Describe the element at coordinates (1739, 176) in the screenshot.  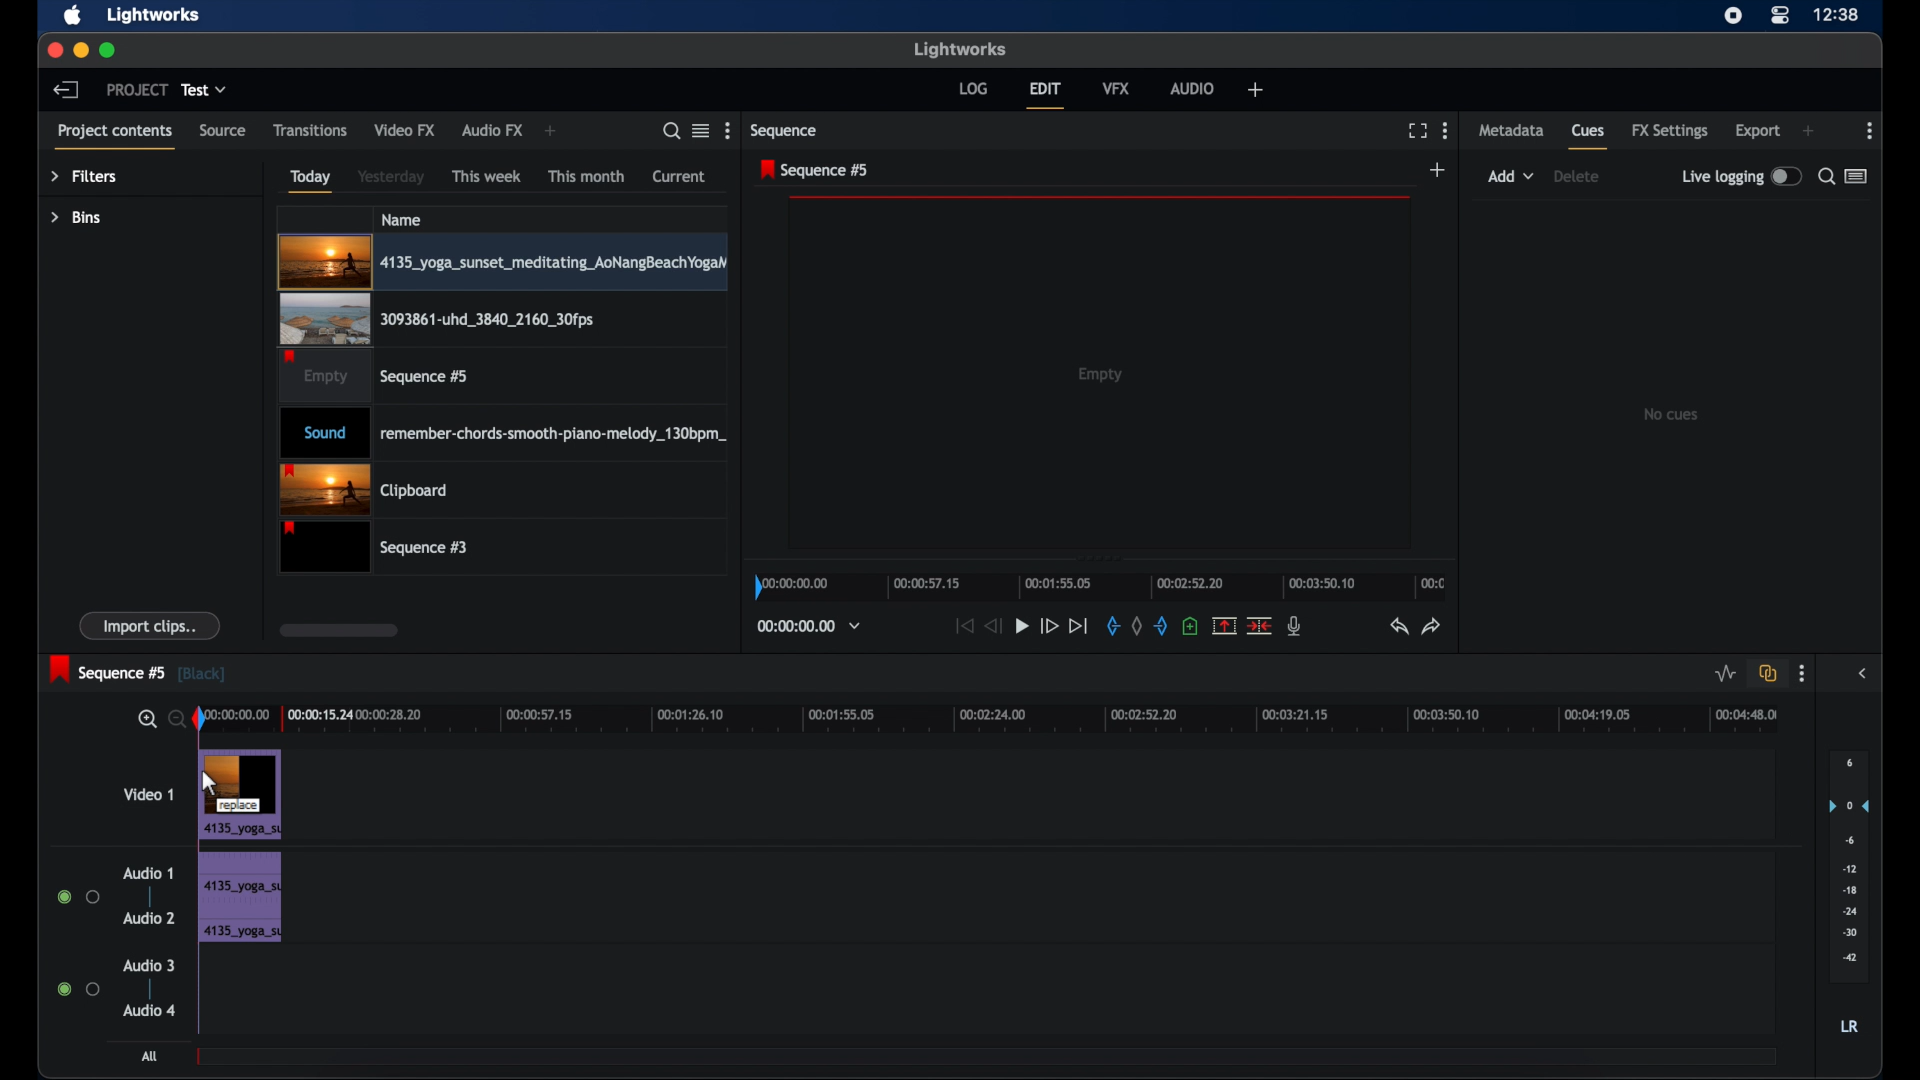
I see `live logging` at that location.